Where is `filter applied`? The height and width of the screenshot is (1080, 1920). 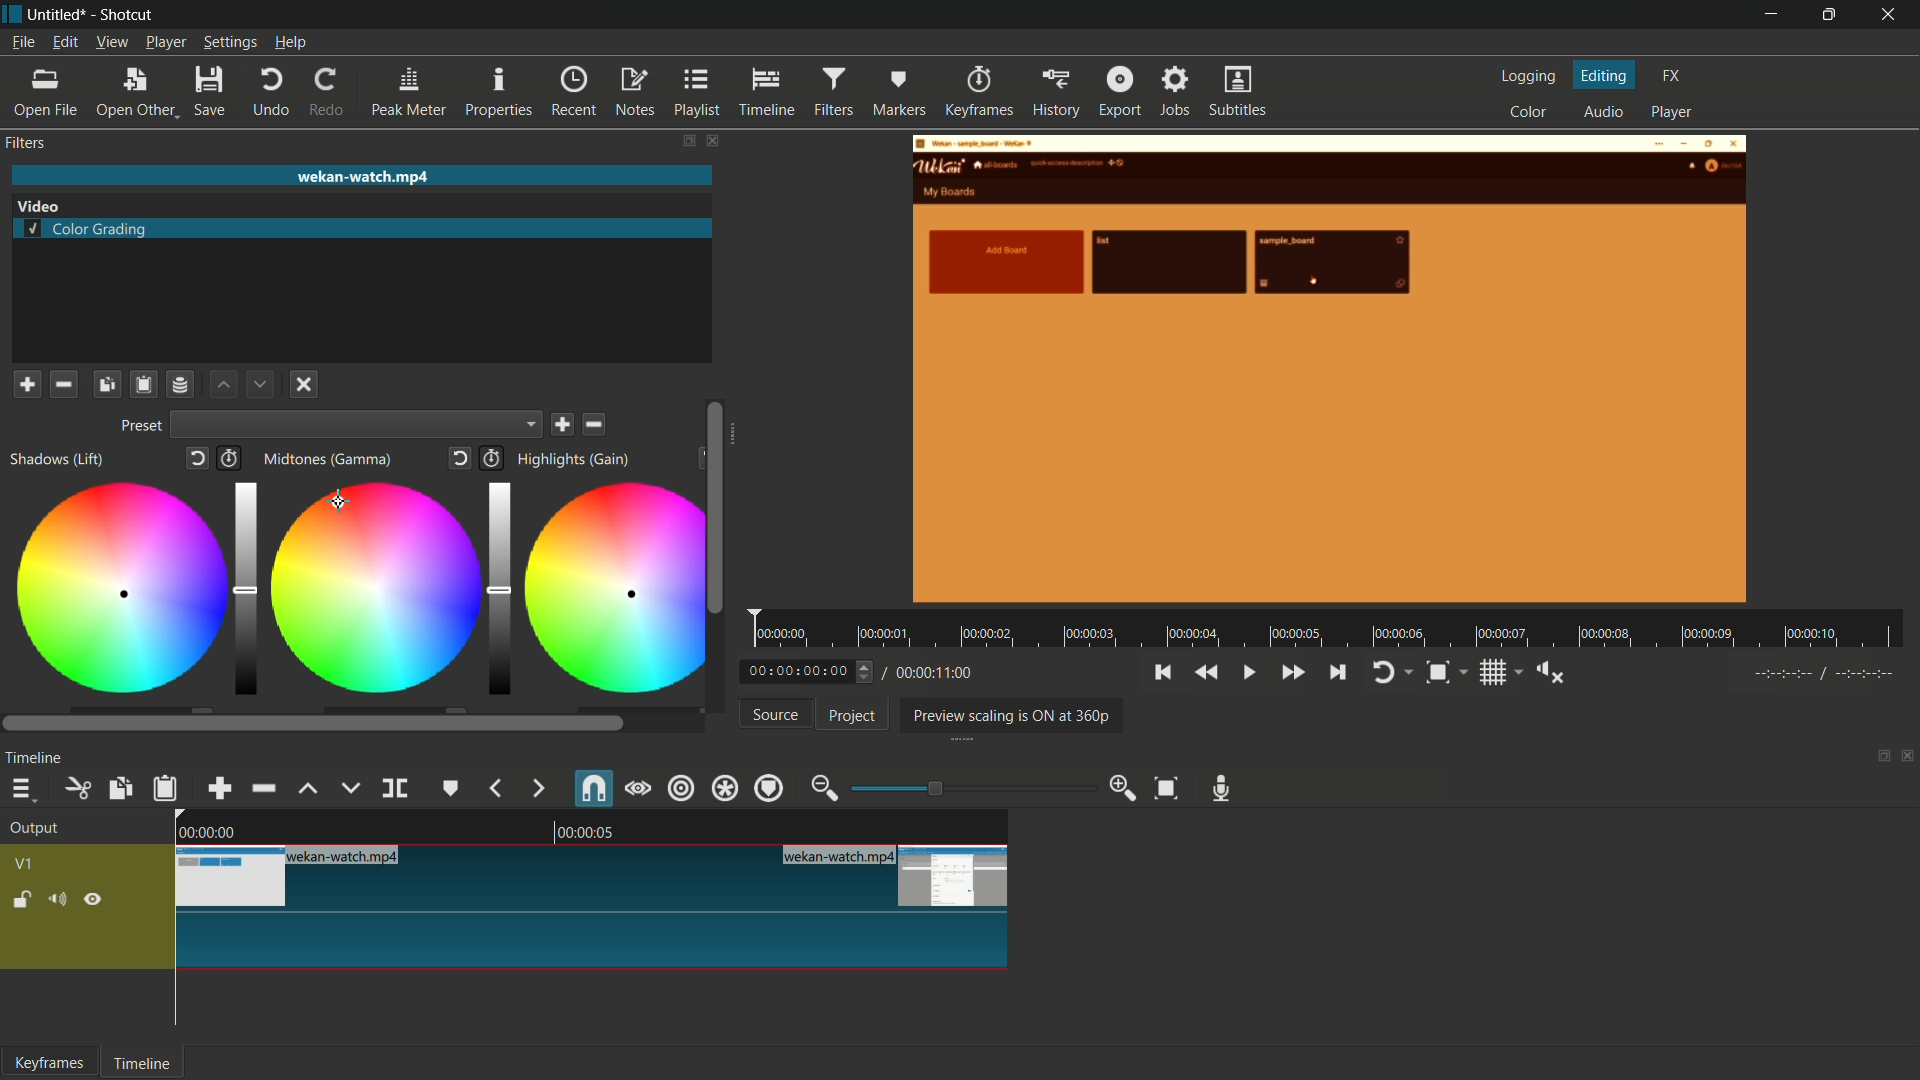 filter applied is located at coordinates (1331, 372).